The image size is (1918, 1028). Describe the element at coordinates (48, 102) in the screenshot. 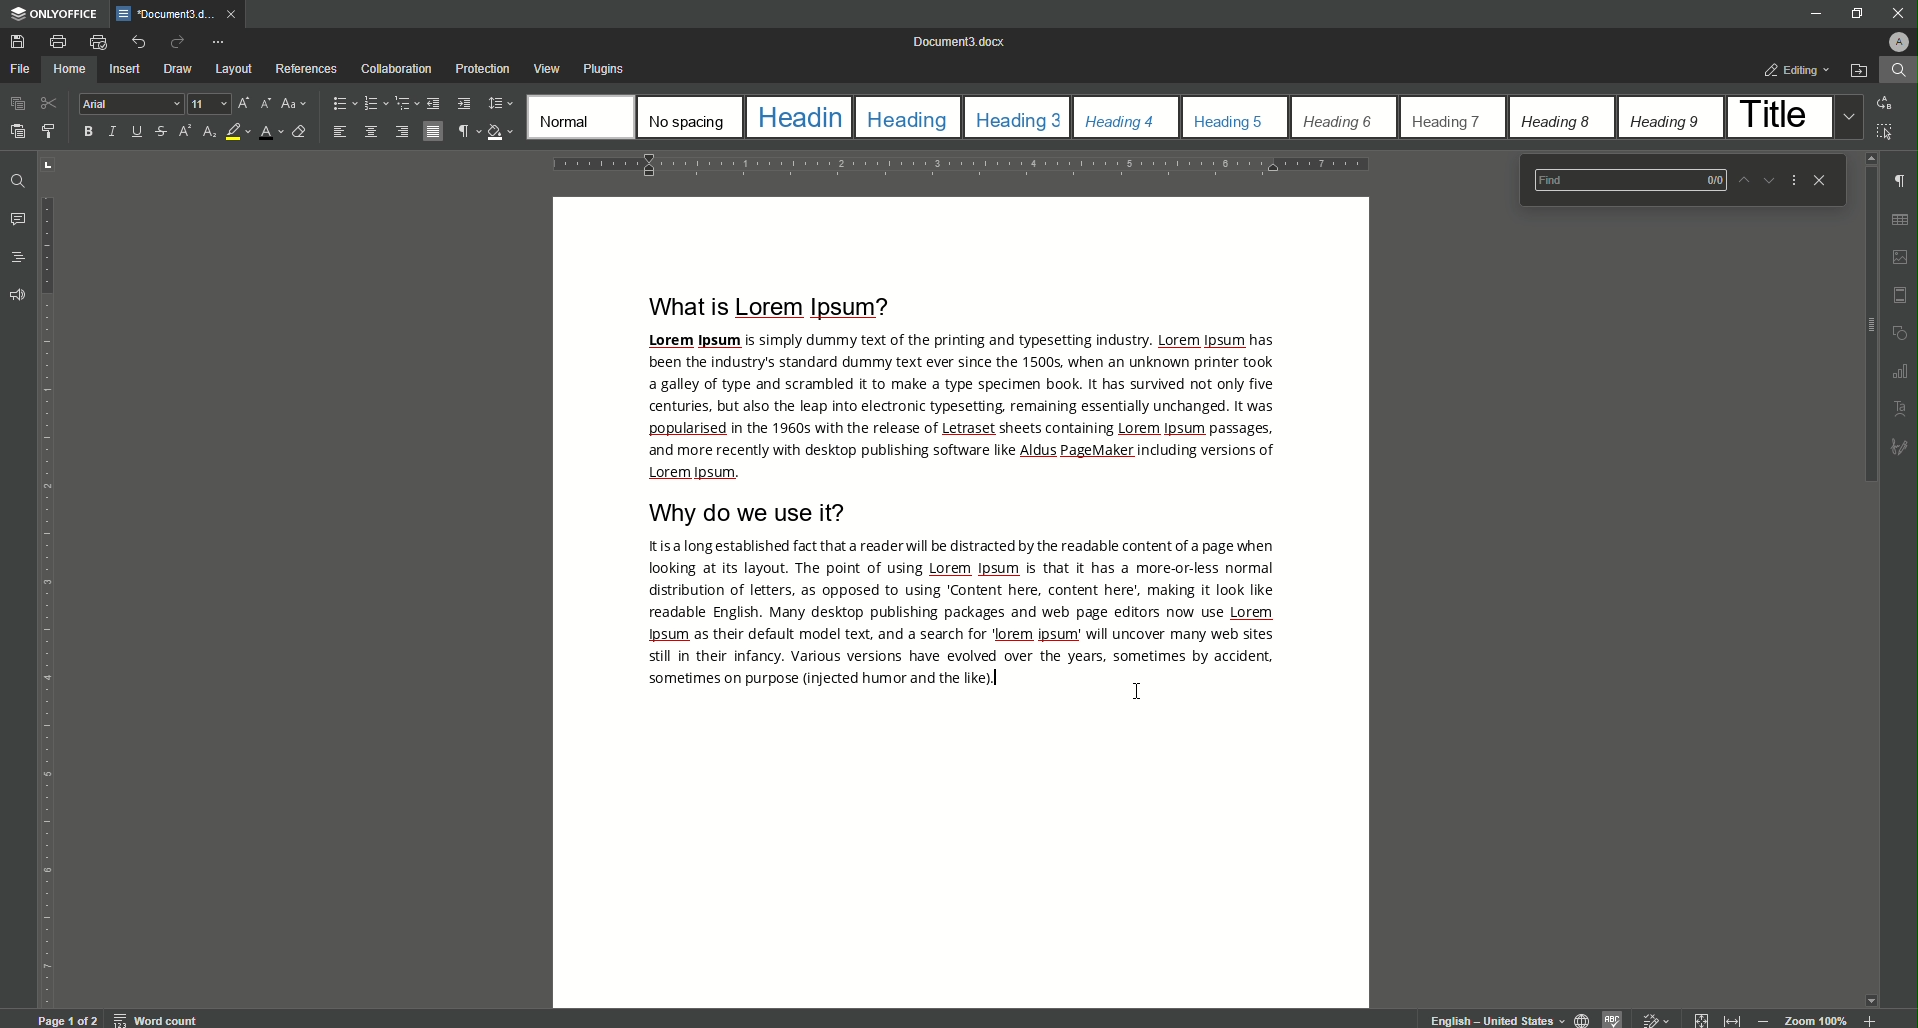

I see `Cut` at that location.